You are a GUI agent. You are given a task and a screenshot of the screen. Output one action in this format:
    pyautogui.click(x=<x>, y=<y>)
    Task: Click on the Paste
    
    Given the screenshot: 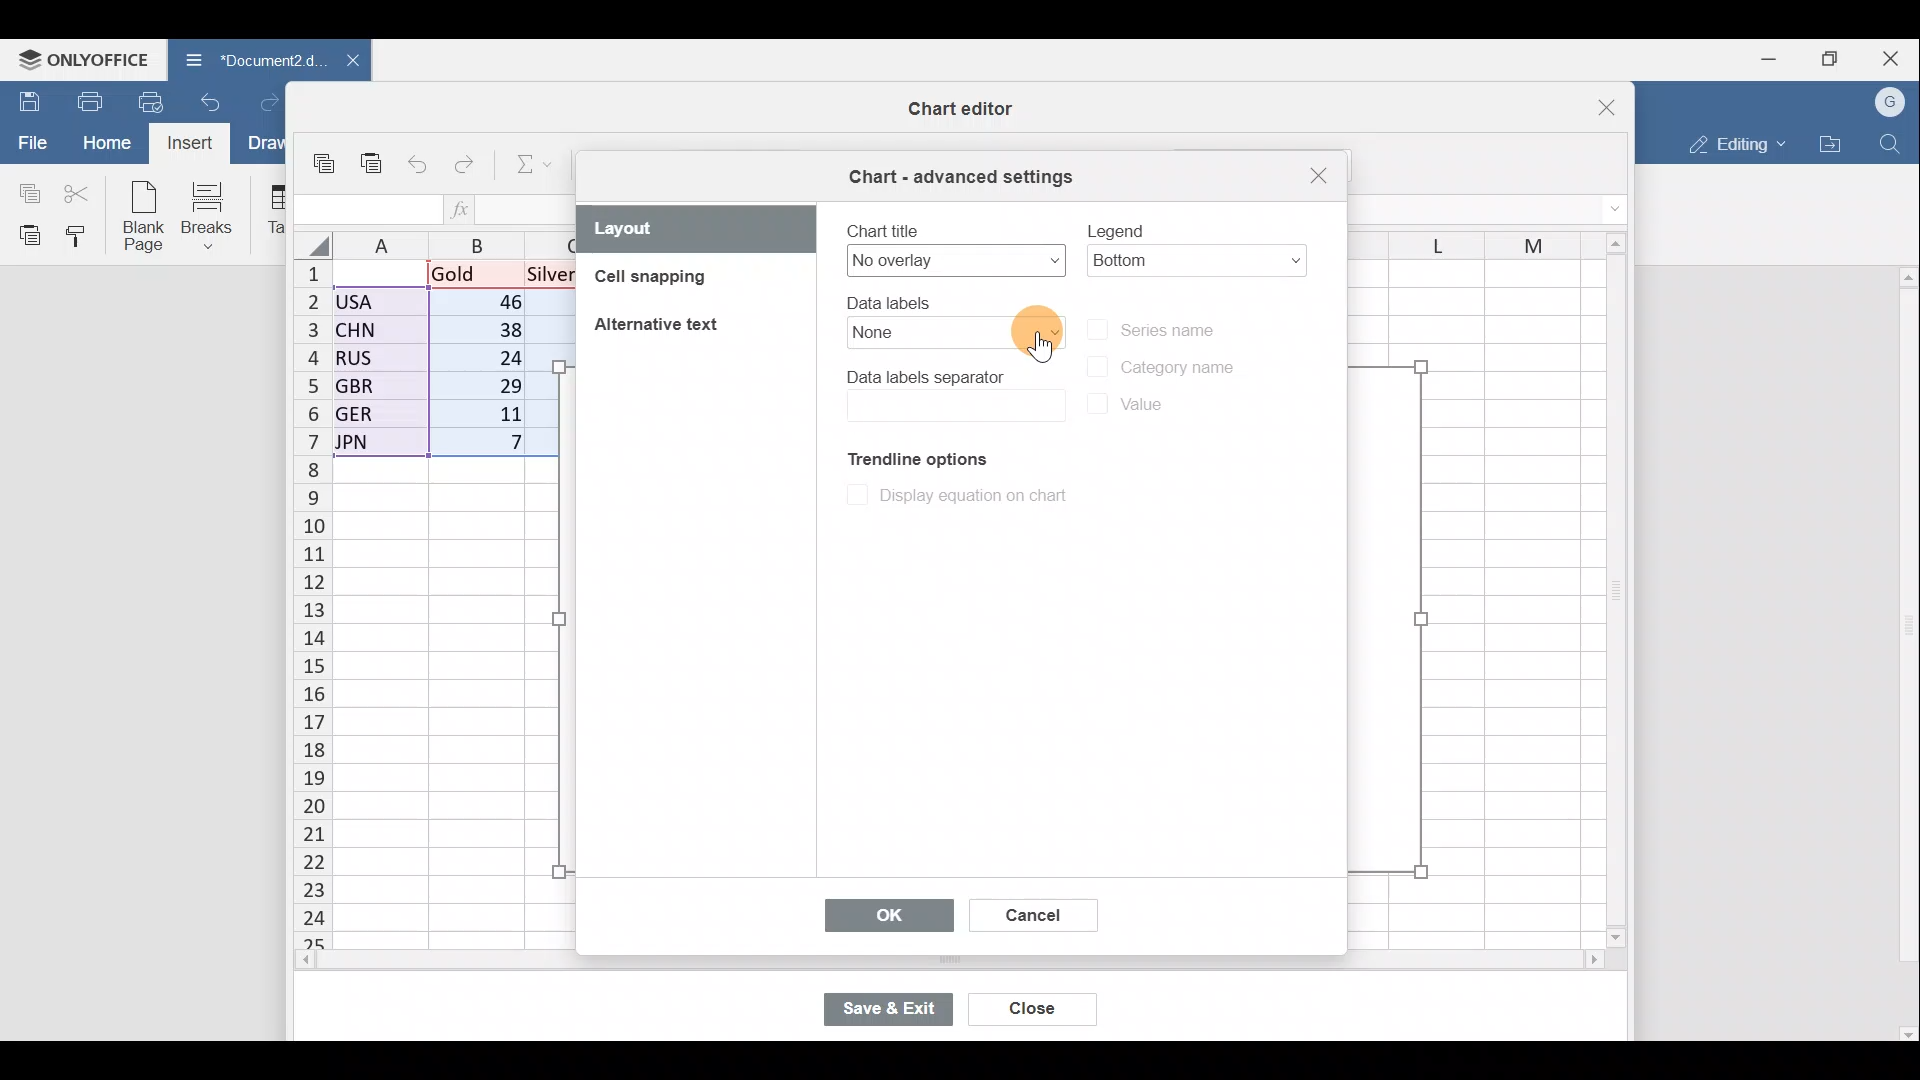 What is the action you would take?
    pyautogui.click(x=373, y=170)
    